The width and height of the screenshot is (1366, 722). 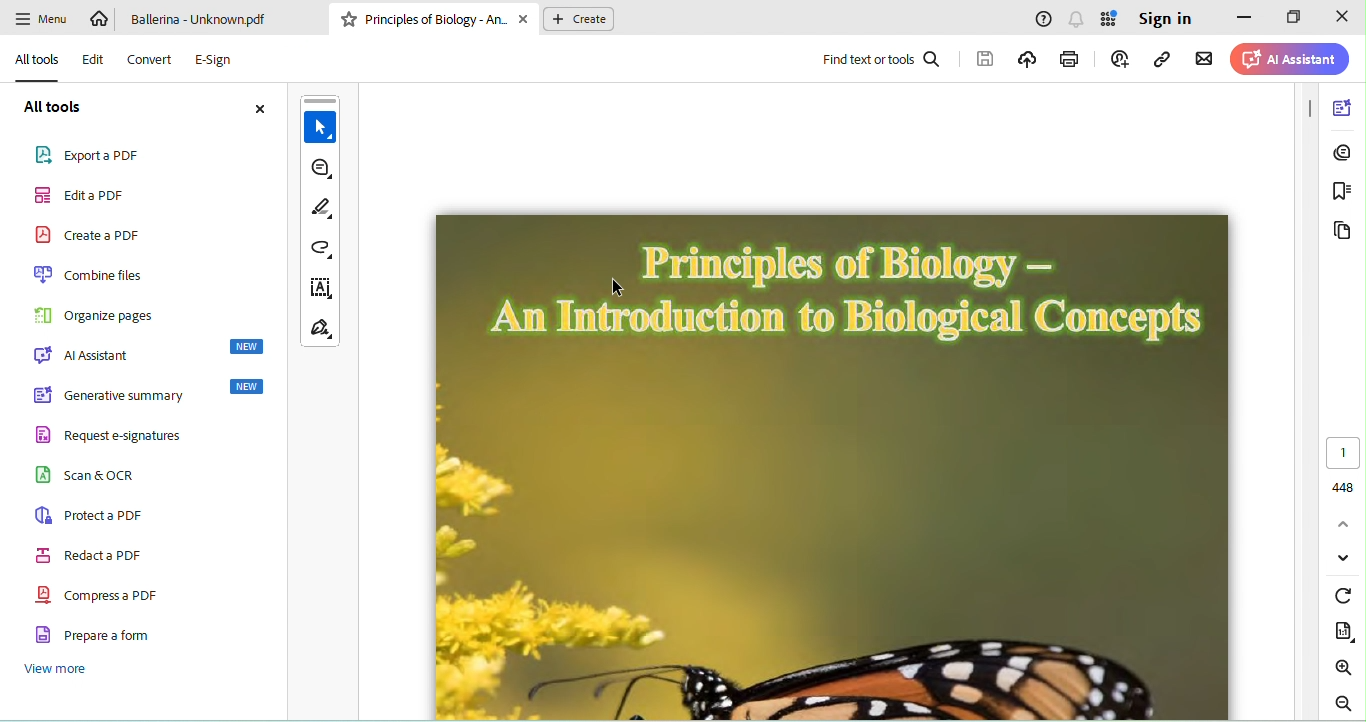 What do you see at coordinates (321, 287) in the screenshot?
I see `fill in form fields` at bounding box center [321, 287].